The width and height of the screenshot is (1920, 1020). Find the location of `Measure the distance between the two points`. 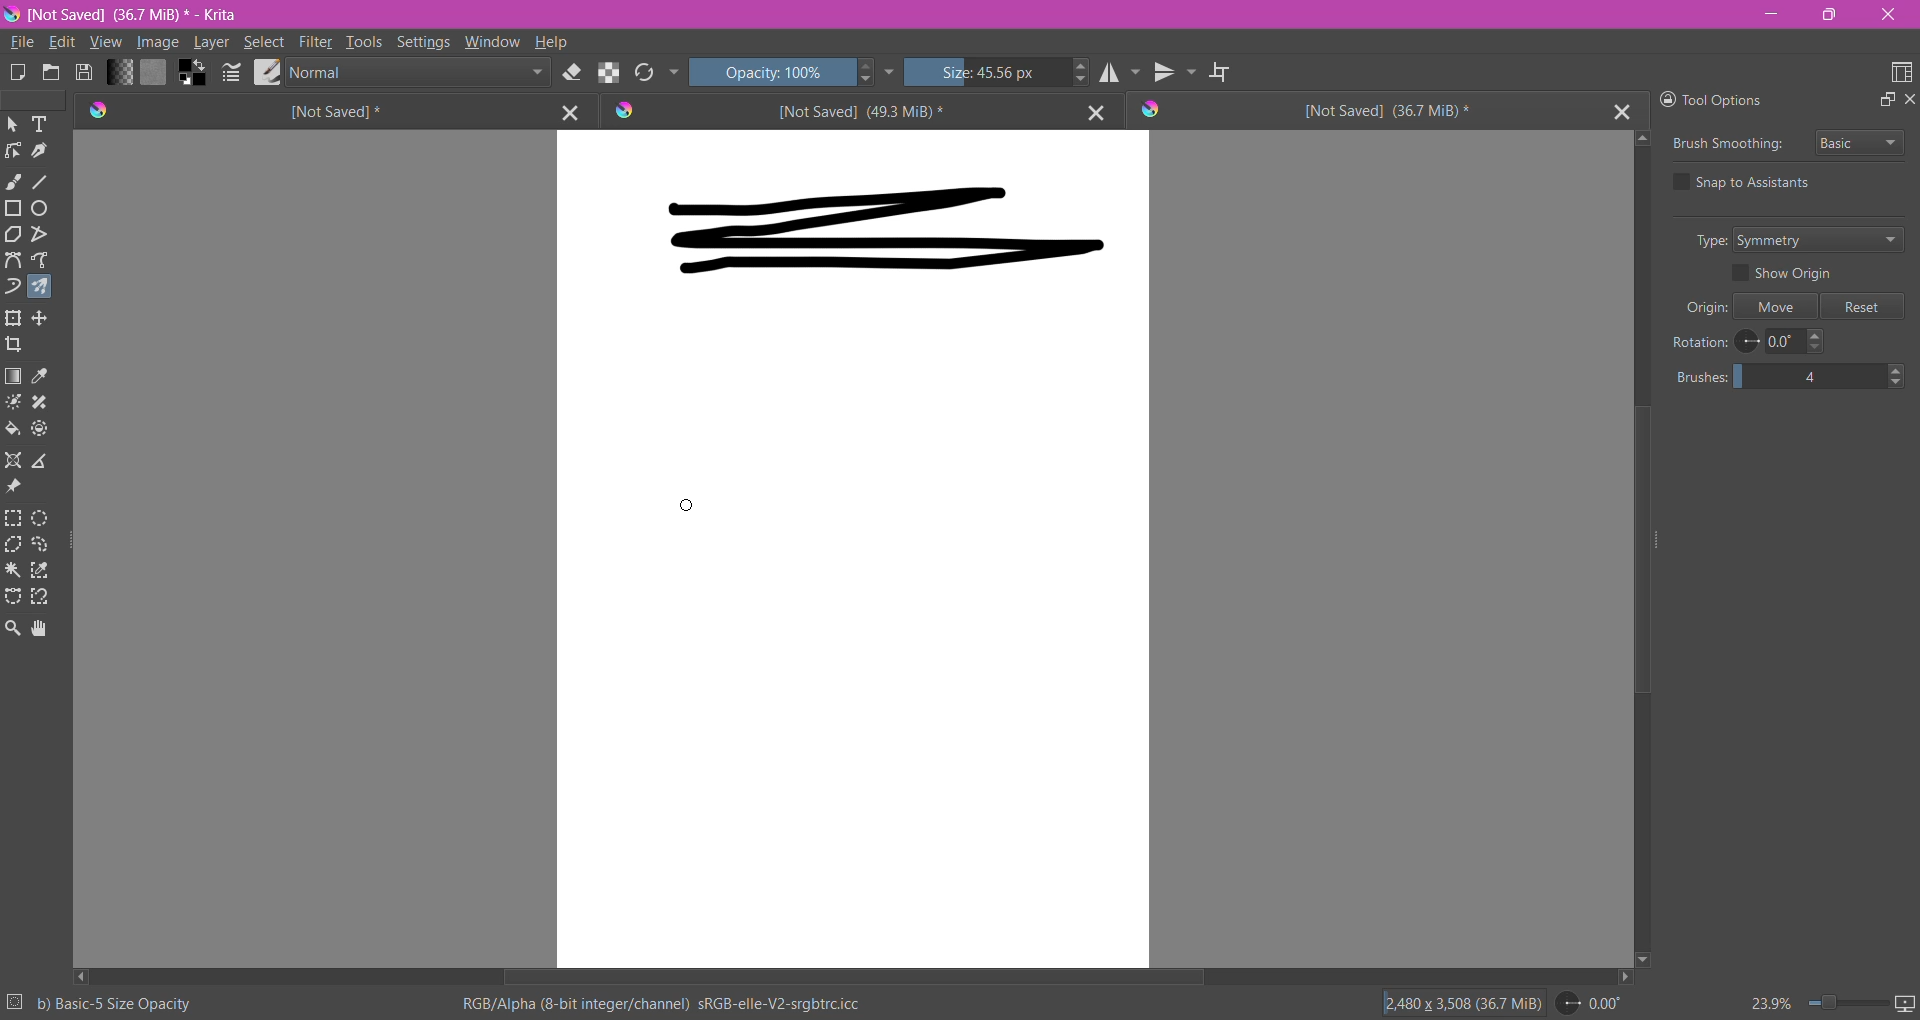

Measure the distance between the two points is located at coordinates (42, 459).